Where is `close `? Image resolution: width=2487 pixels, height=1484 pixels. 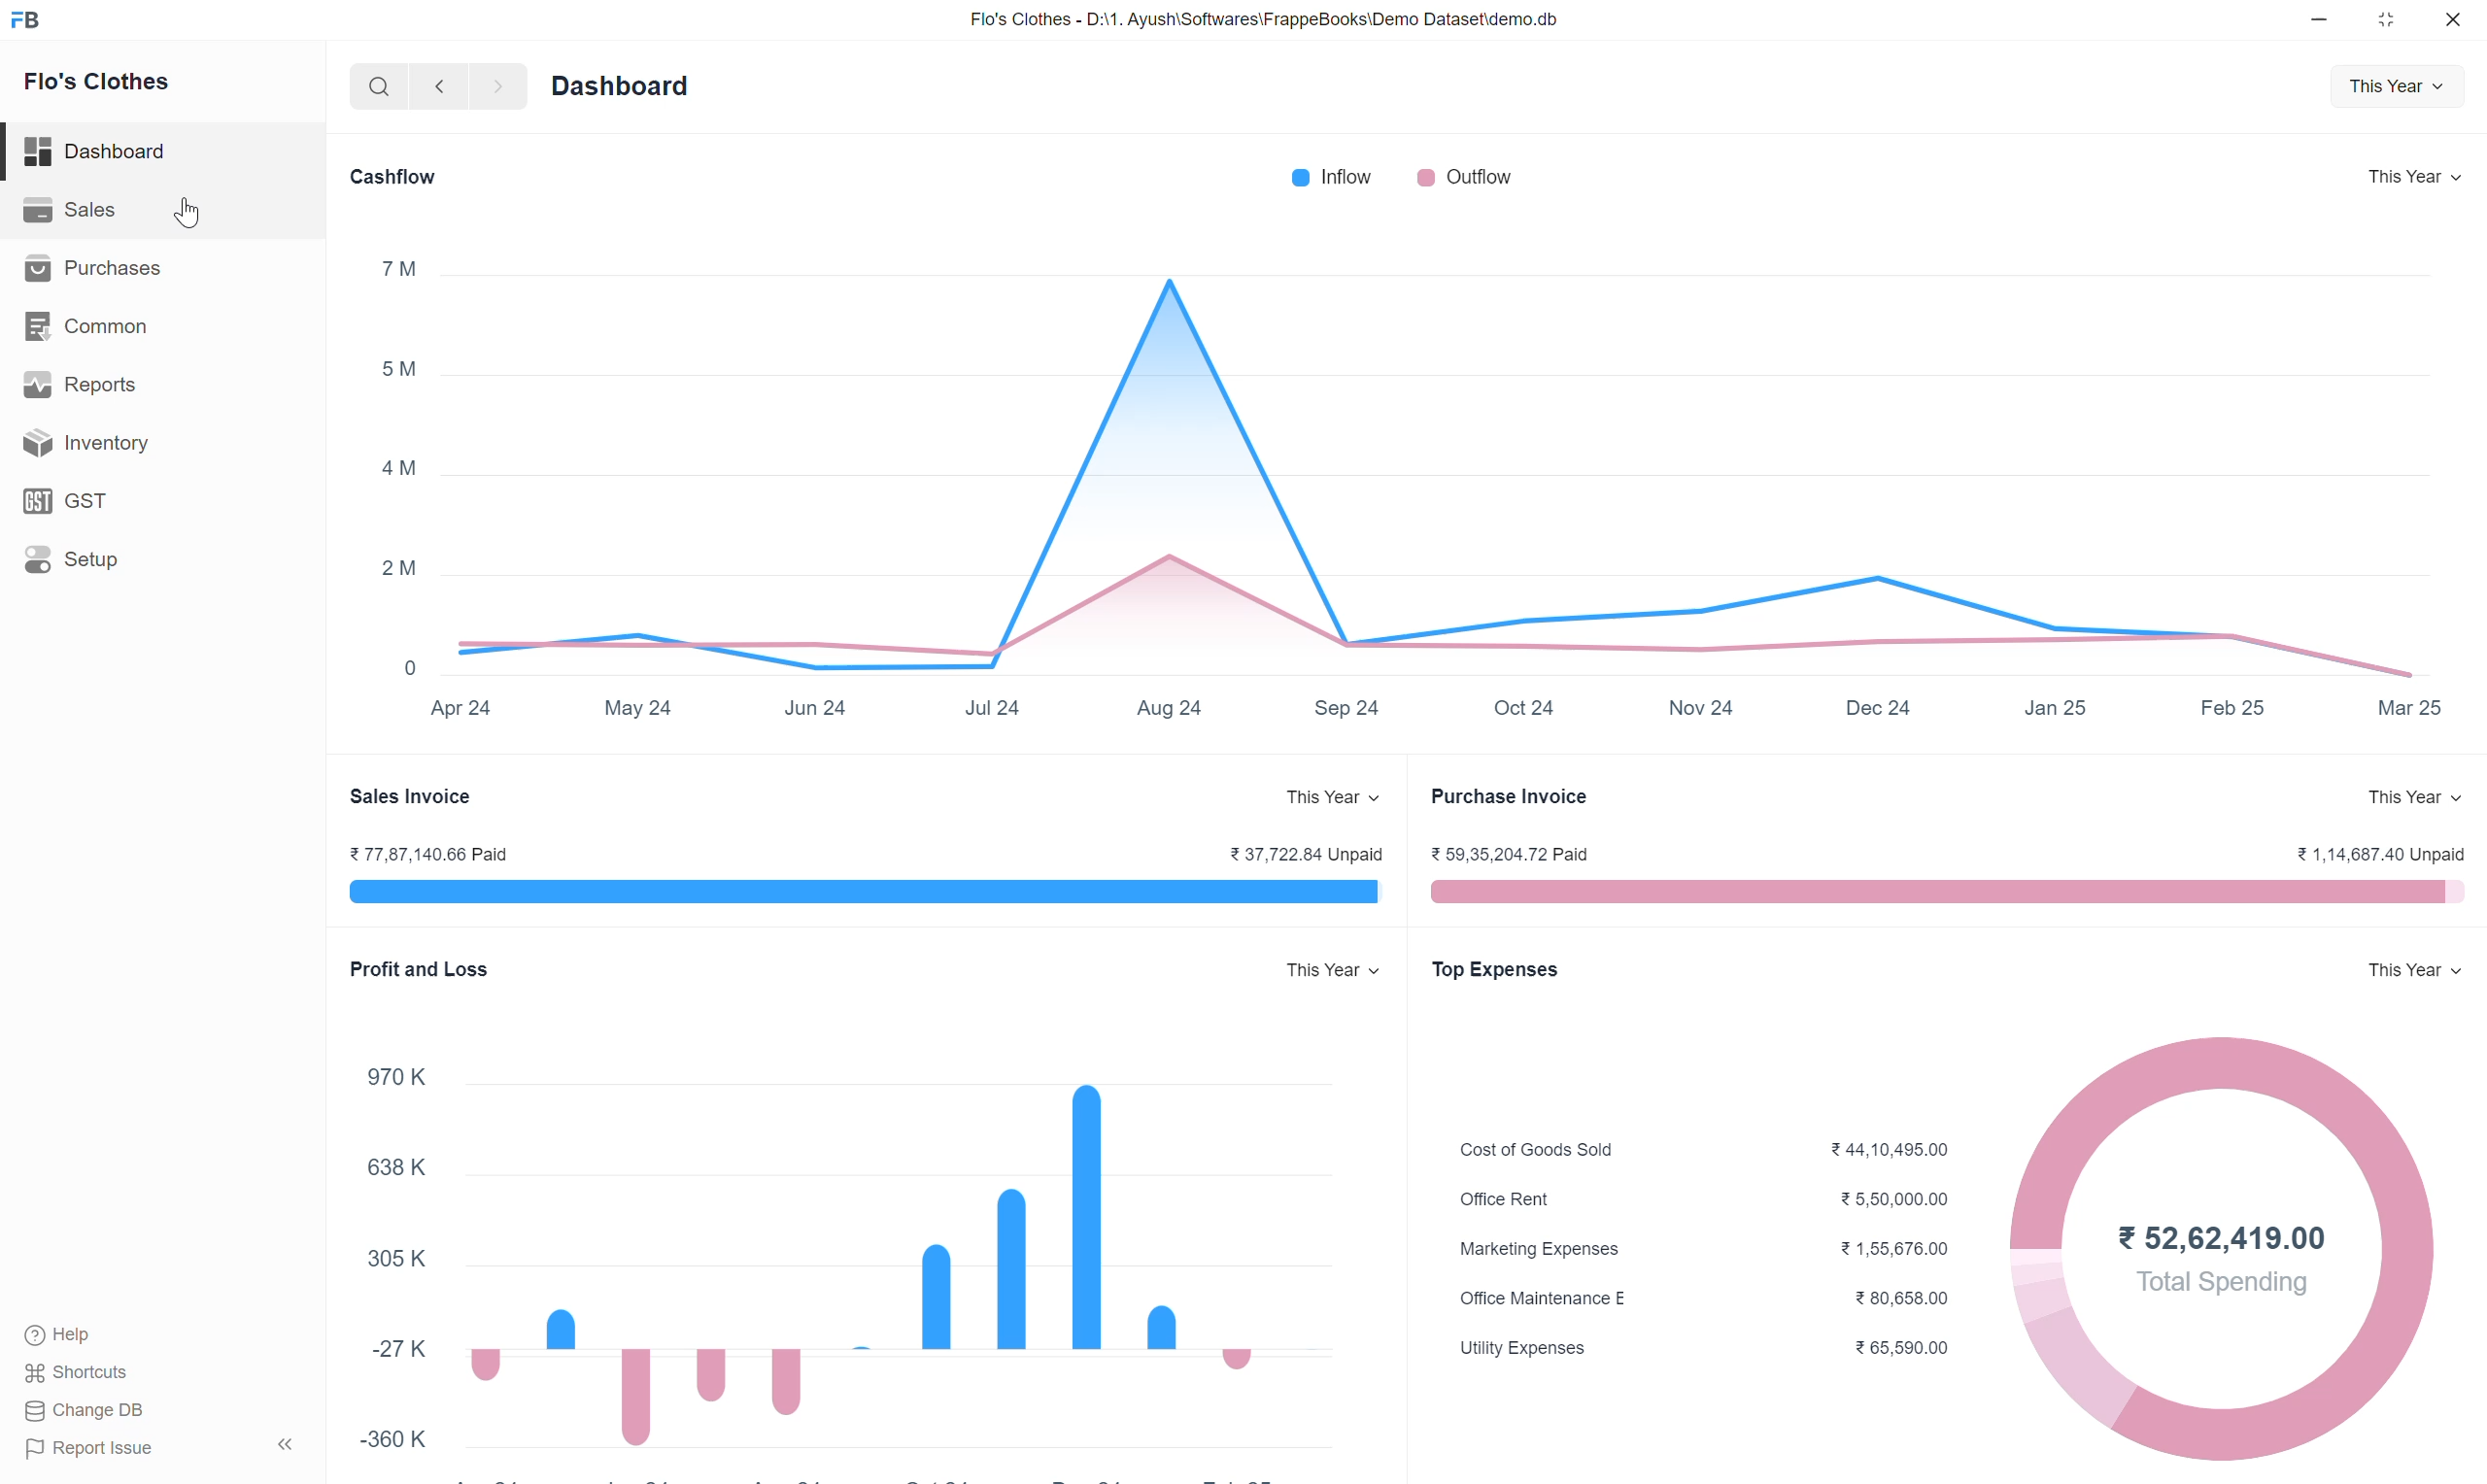
close  is located at coordinates (2455, 22).